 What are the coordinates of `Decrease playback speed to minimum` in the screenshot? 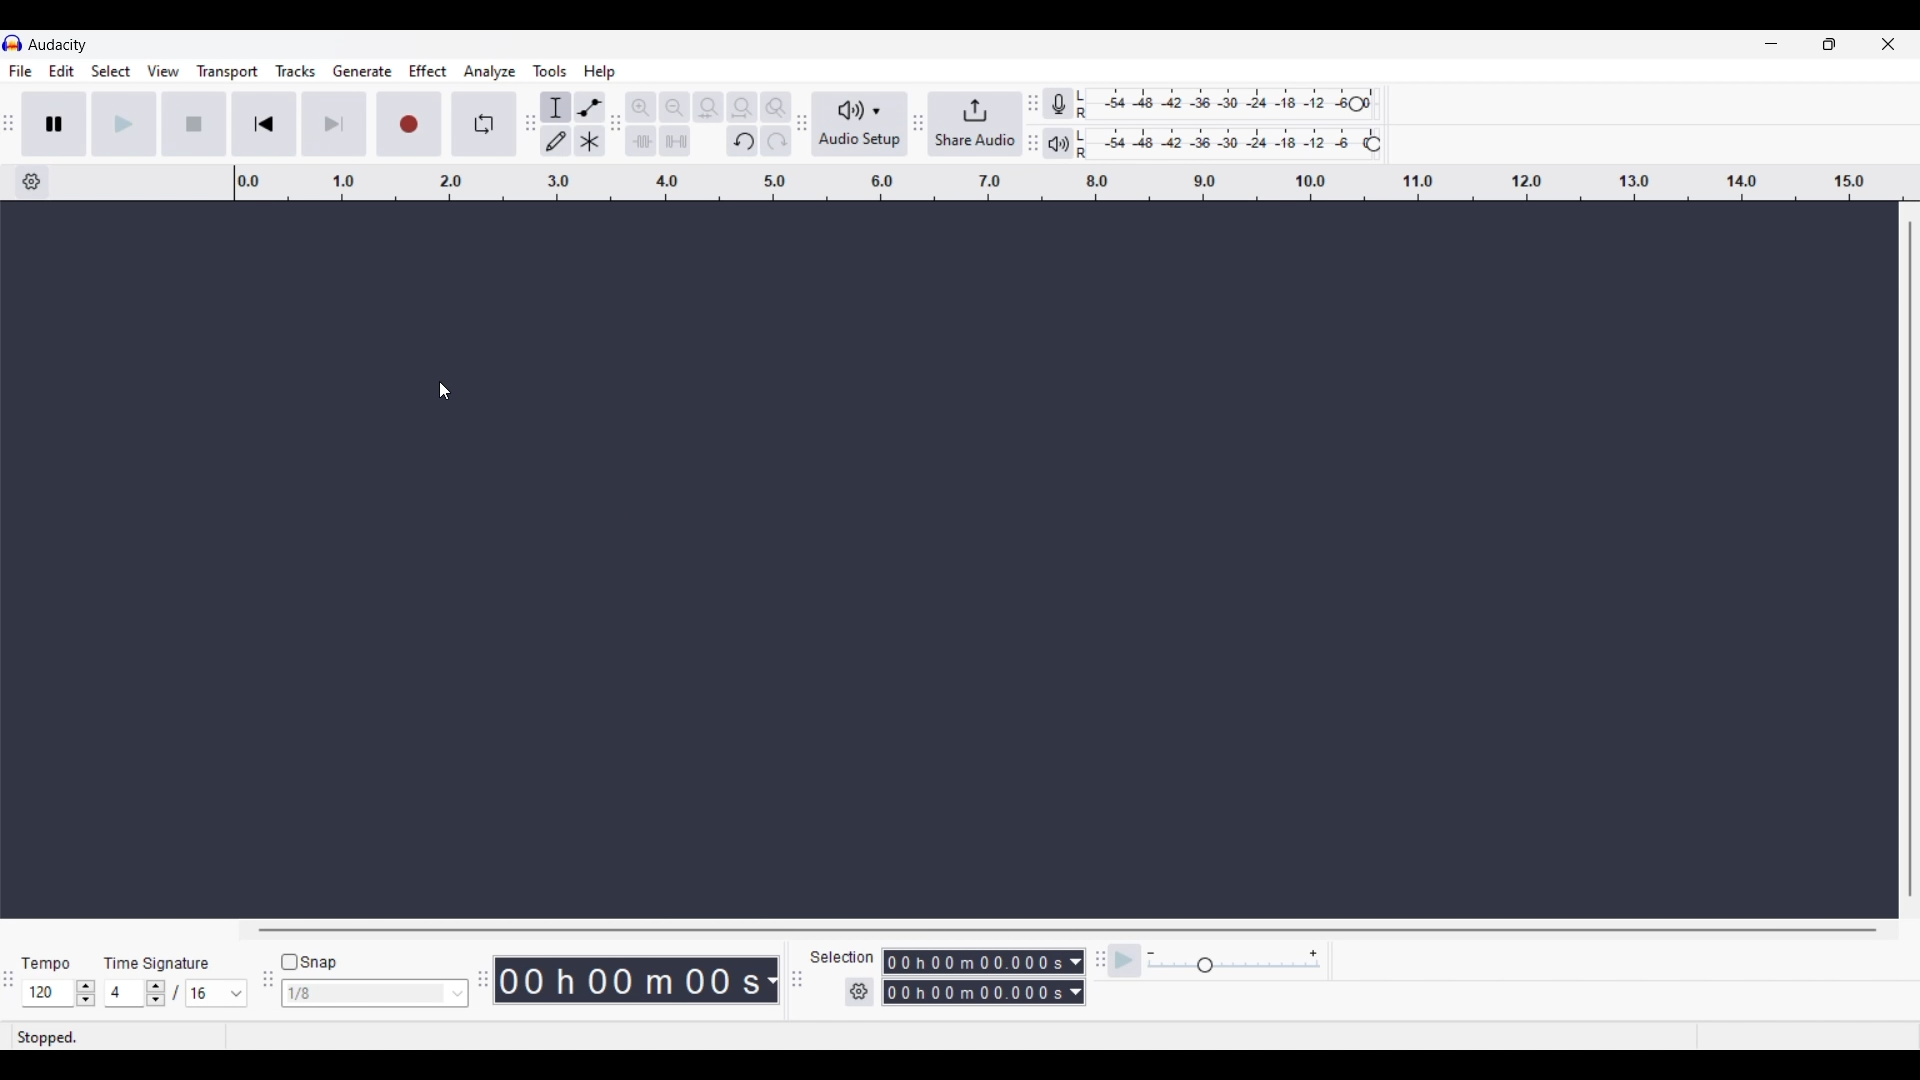 It's located at (1151, 954).